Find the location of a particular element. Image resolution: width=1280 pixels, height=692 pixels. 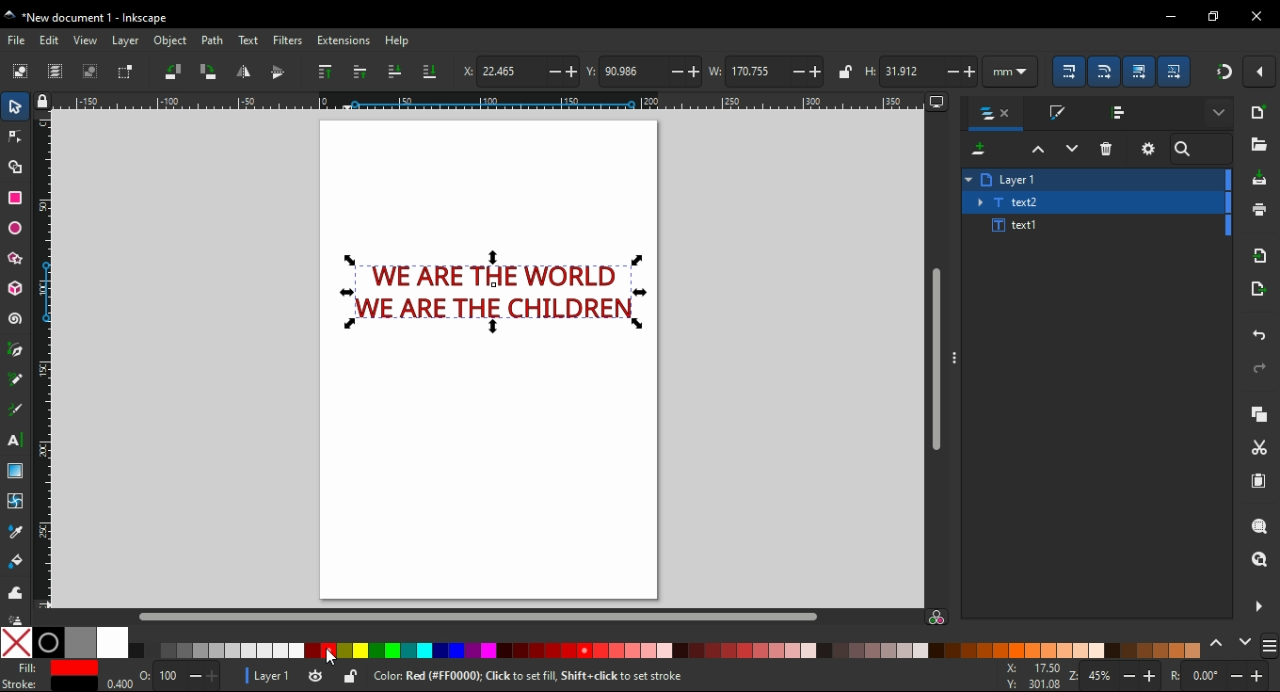

ellipse/arc tool is located at coordinates (17, 228).